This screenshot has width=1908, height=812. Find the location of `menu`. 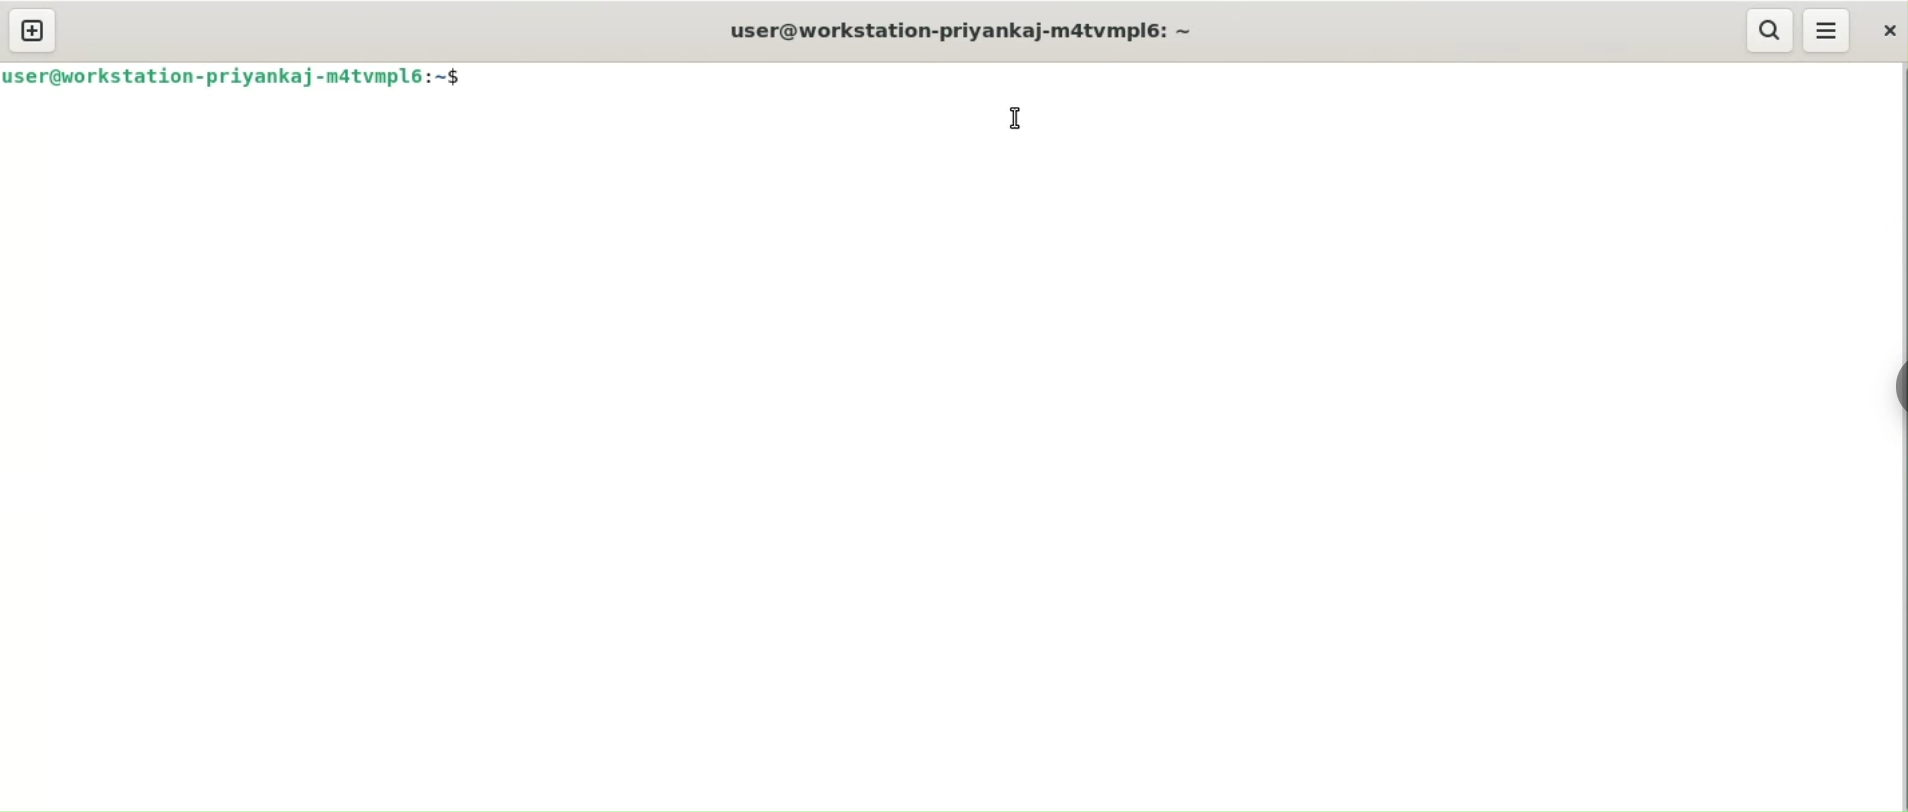

menu is located at coordinates (1828, 31).